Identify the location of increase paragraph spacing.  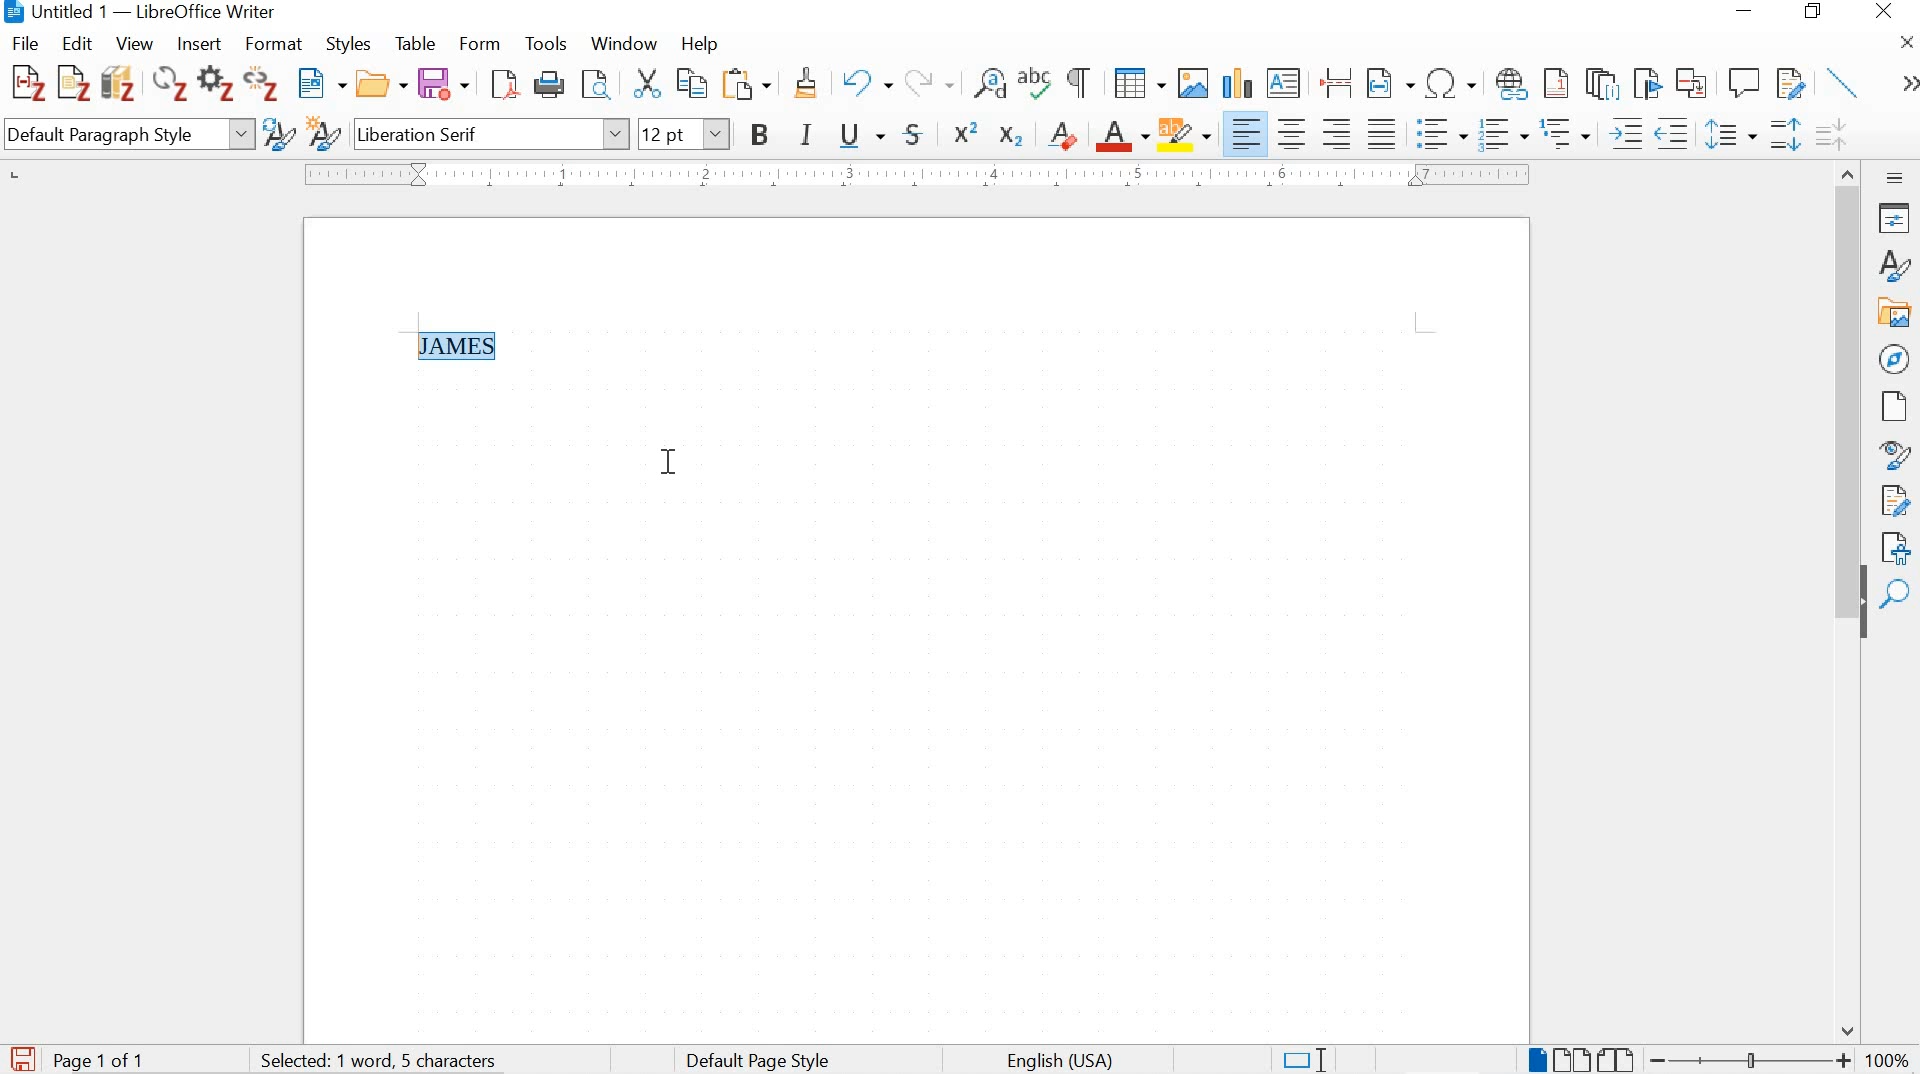
(1784, 137).